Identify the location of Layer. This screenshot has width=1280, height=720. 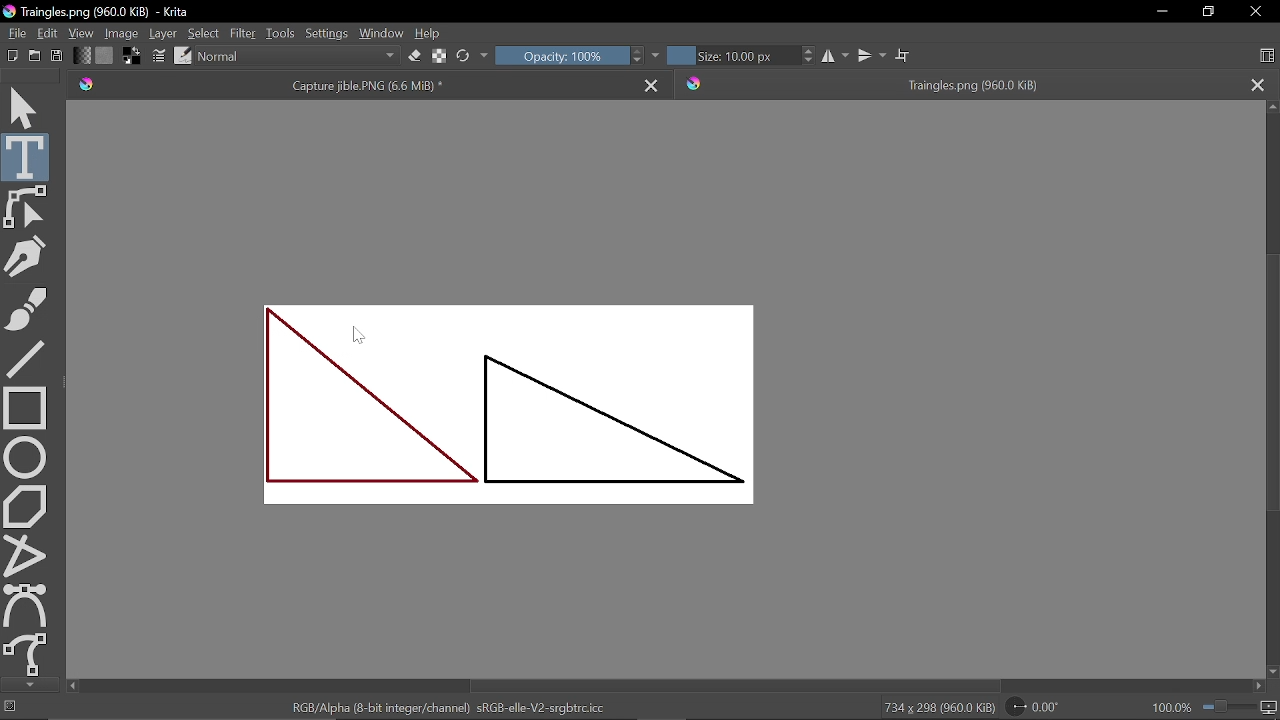
(163, 34).